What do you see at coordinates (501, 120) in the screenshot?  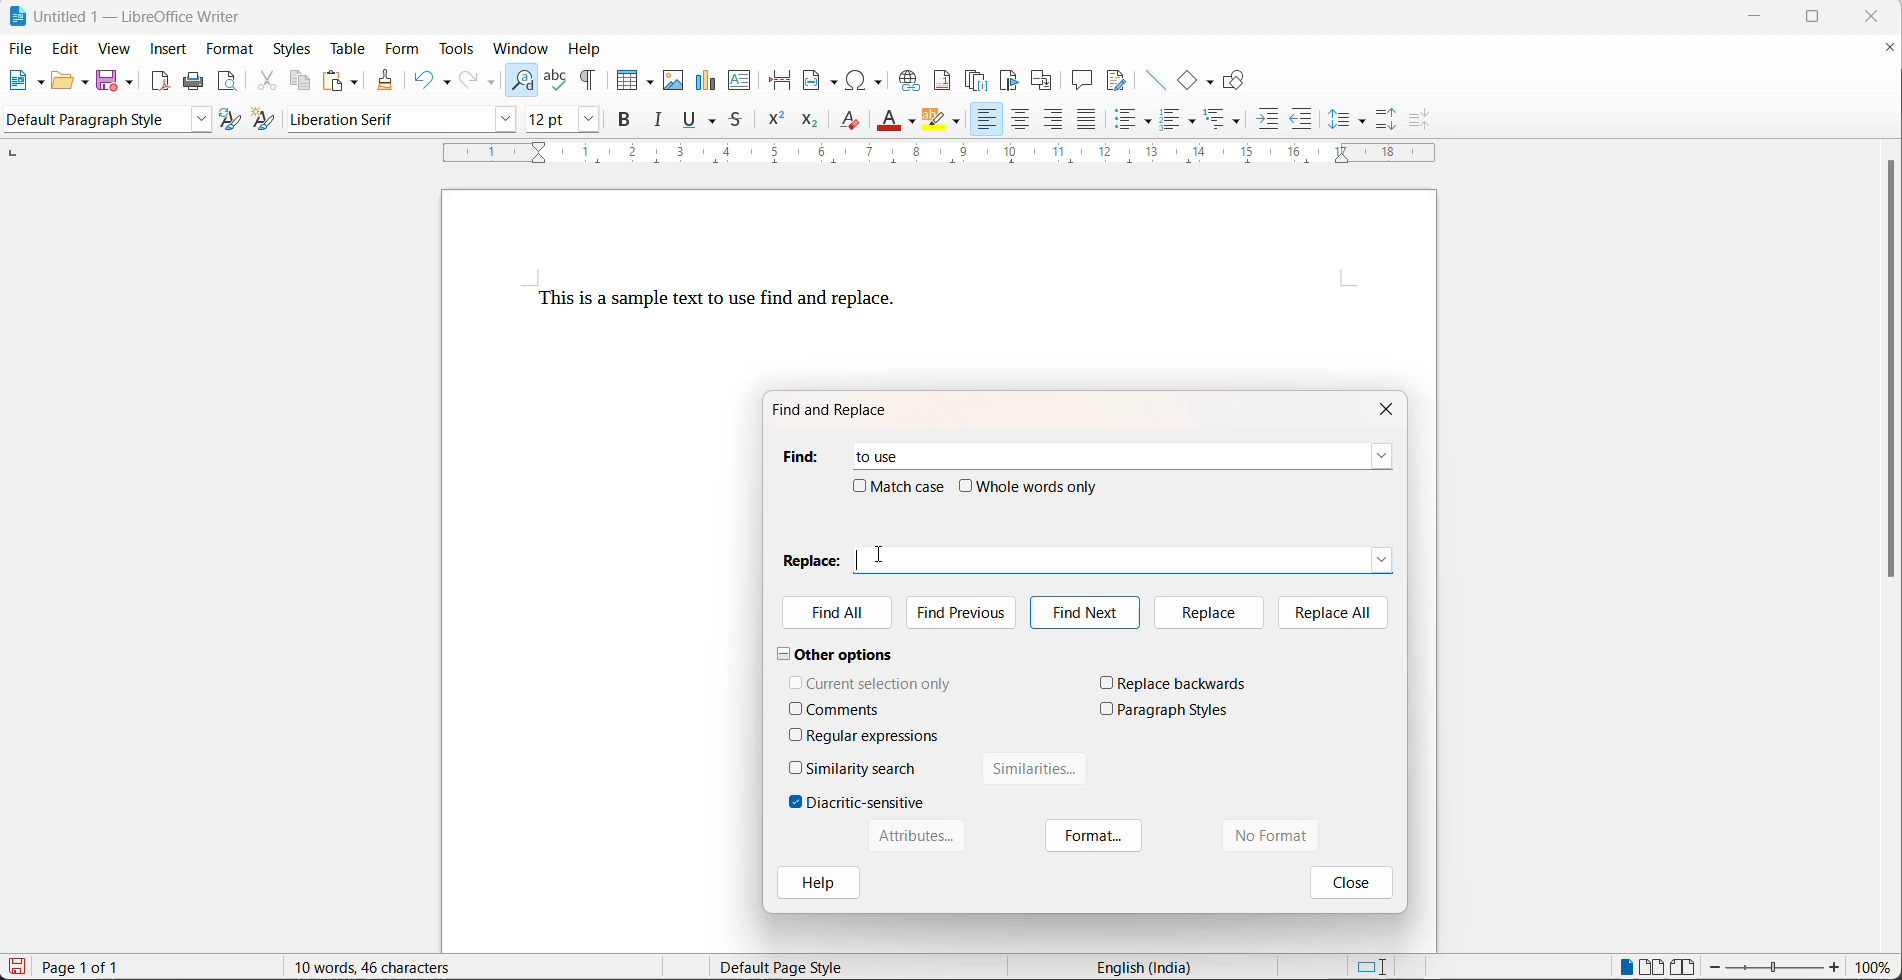 I see `font name options` at bounding box center [501, 120].